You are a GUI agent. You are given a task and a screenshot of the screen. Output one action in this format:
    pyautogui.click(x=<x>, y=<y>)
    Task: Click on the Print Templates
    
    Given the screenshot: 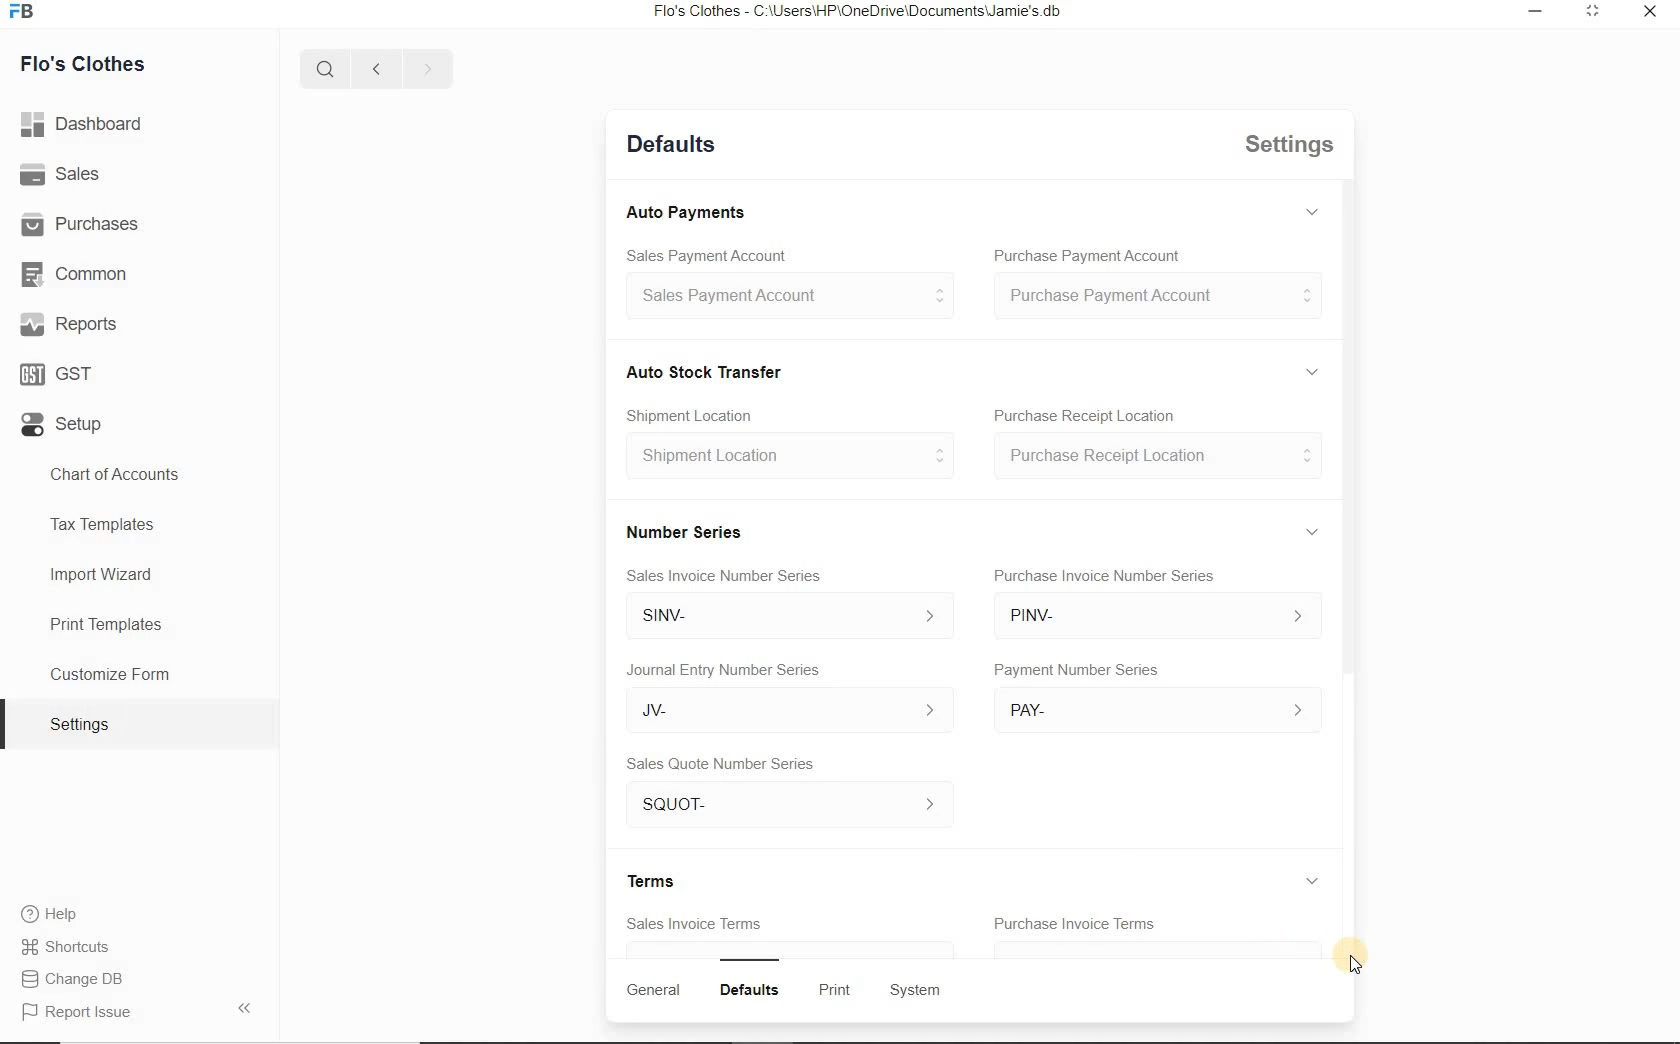 What is the action you would take?
    pyautogui.click(x=104, y=623)
    